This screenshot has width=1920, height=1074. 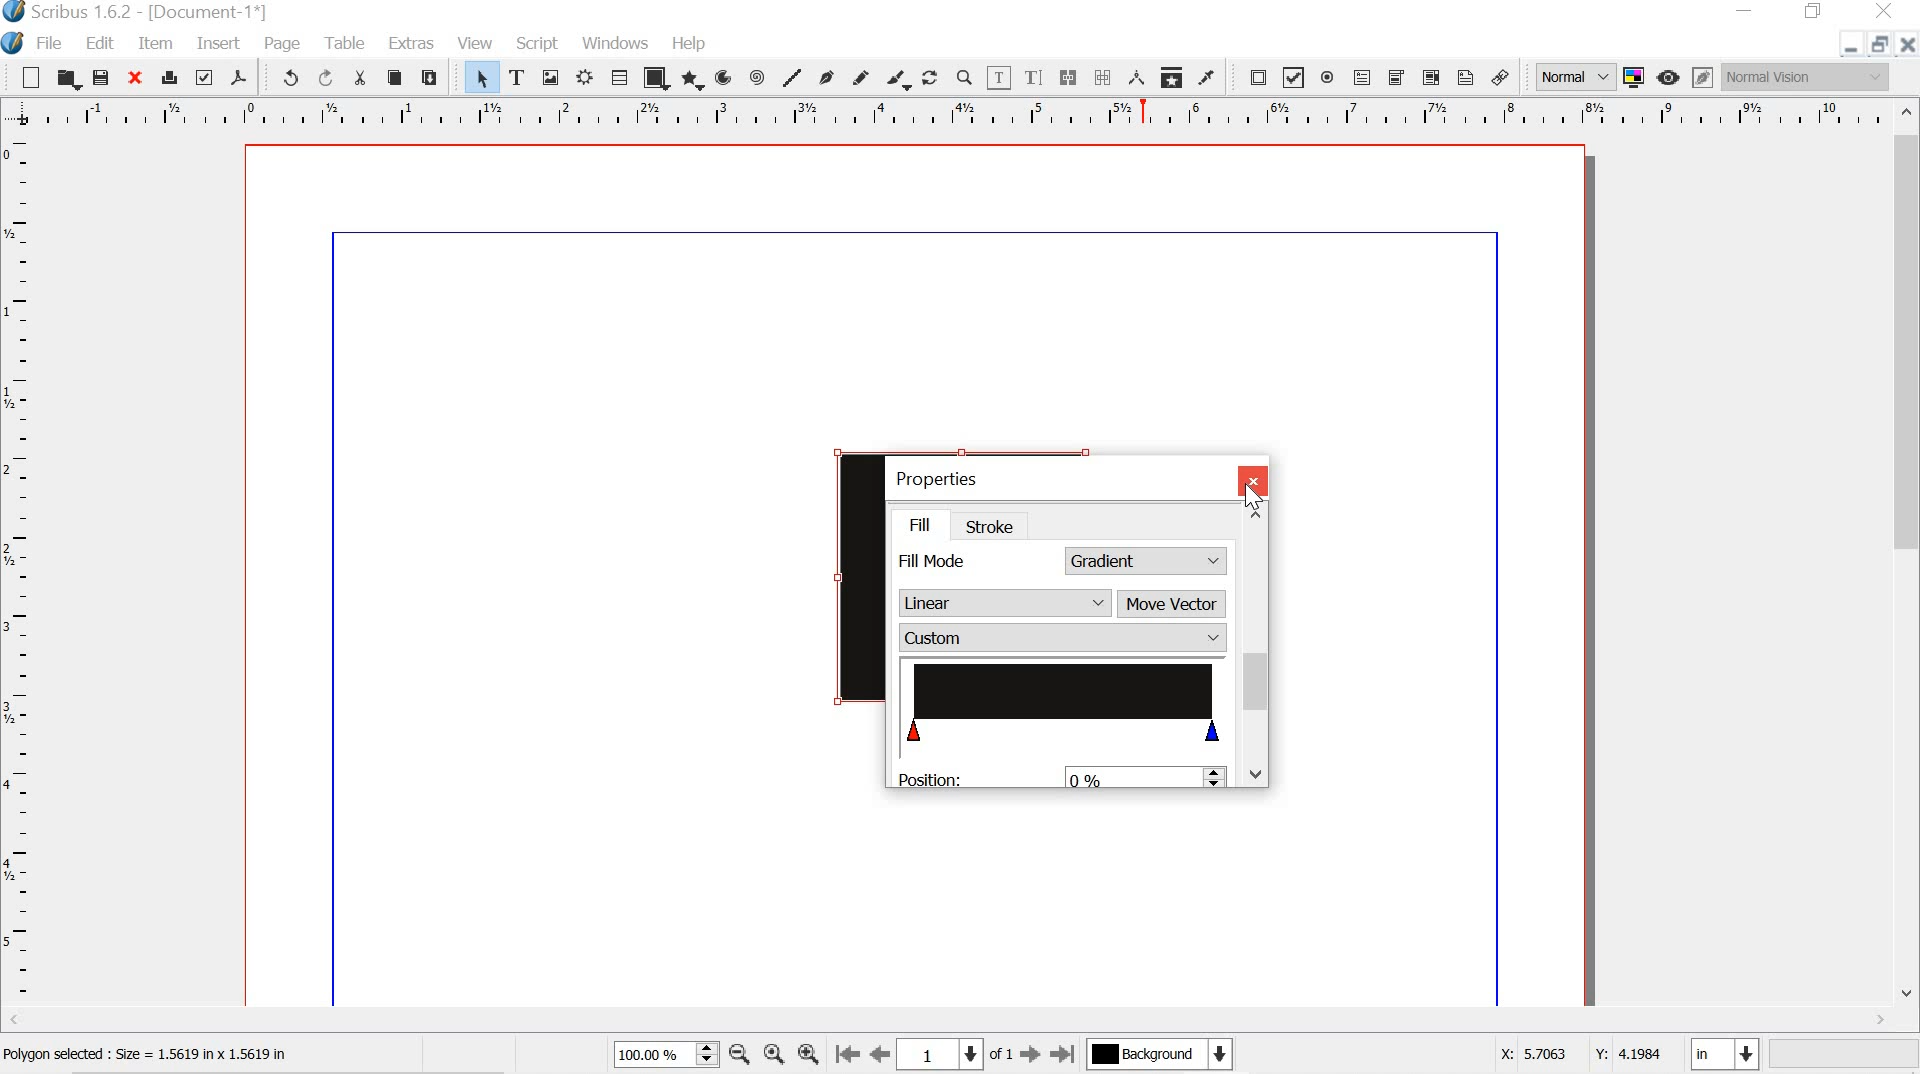 What do you see at coordinates (1070, 77) in the screenshot?
I see `link text frames` at bounding box center [1070, 77].